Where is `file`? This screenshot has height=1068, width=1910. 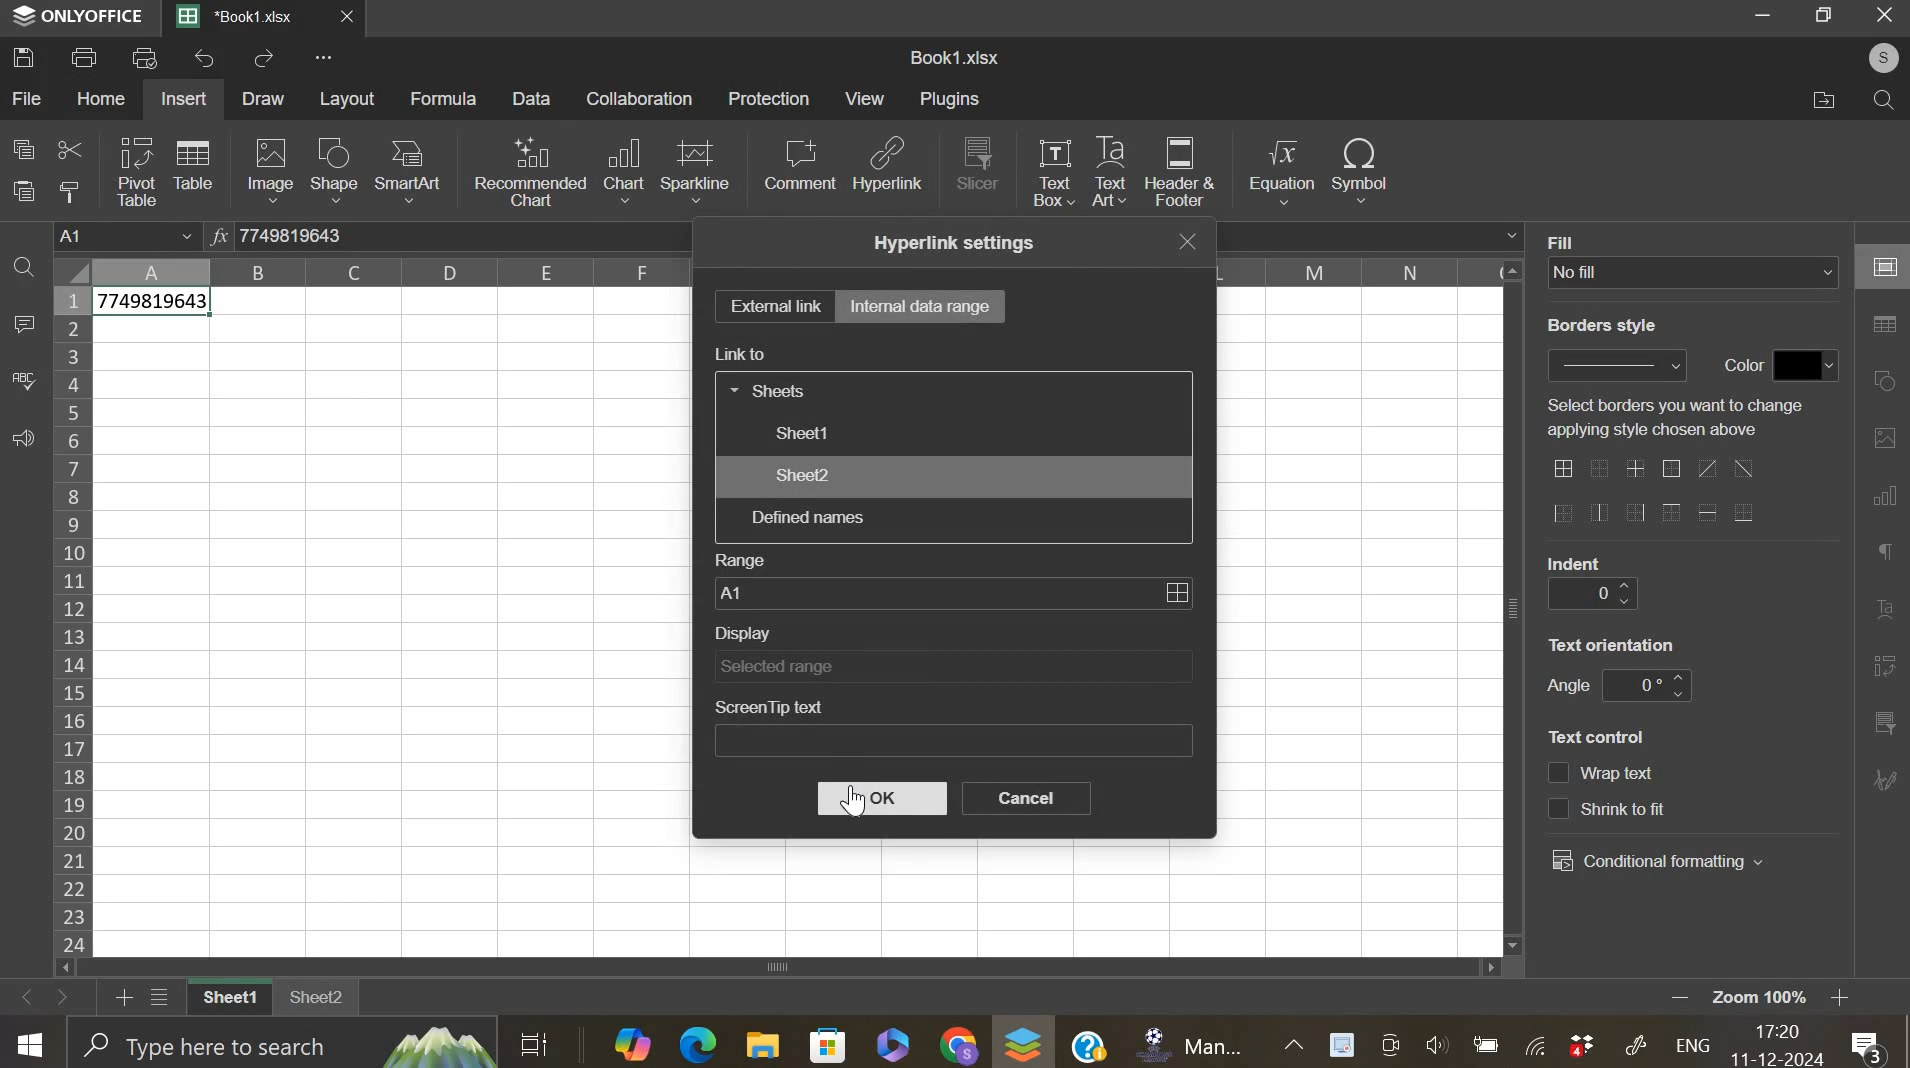
file is located at coordinates (28, 98).